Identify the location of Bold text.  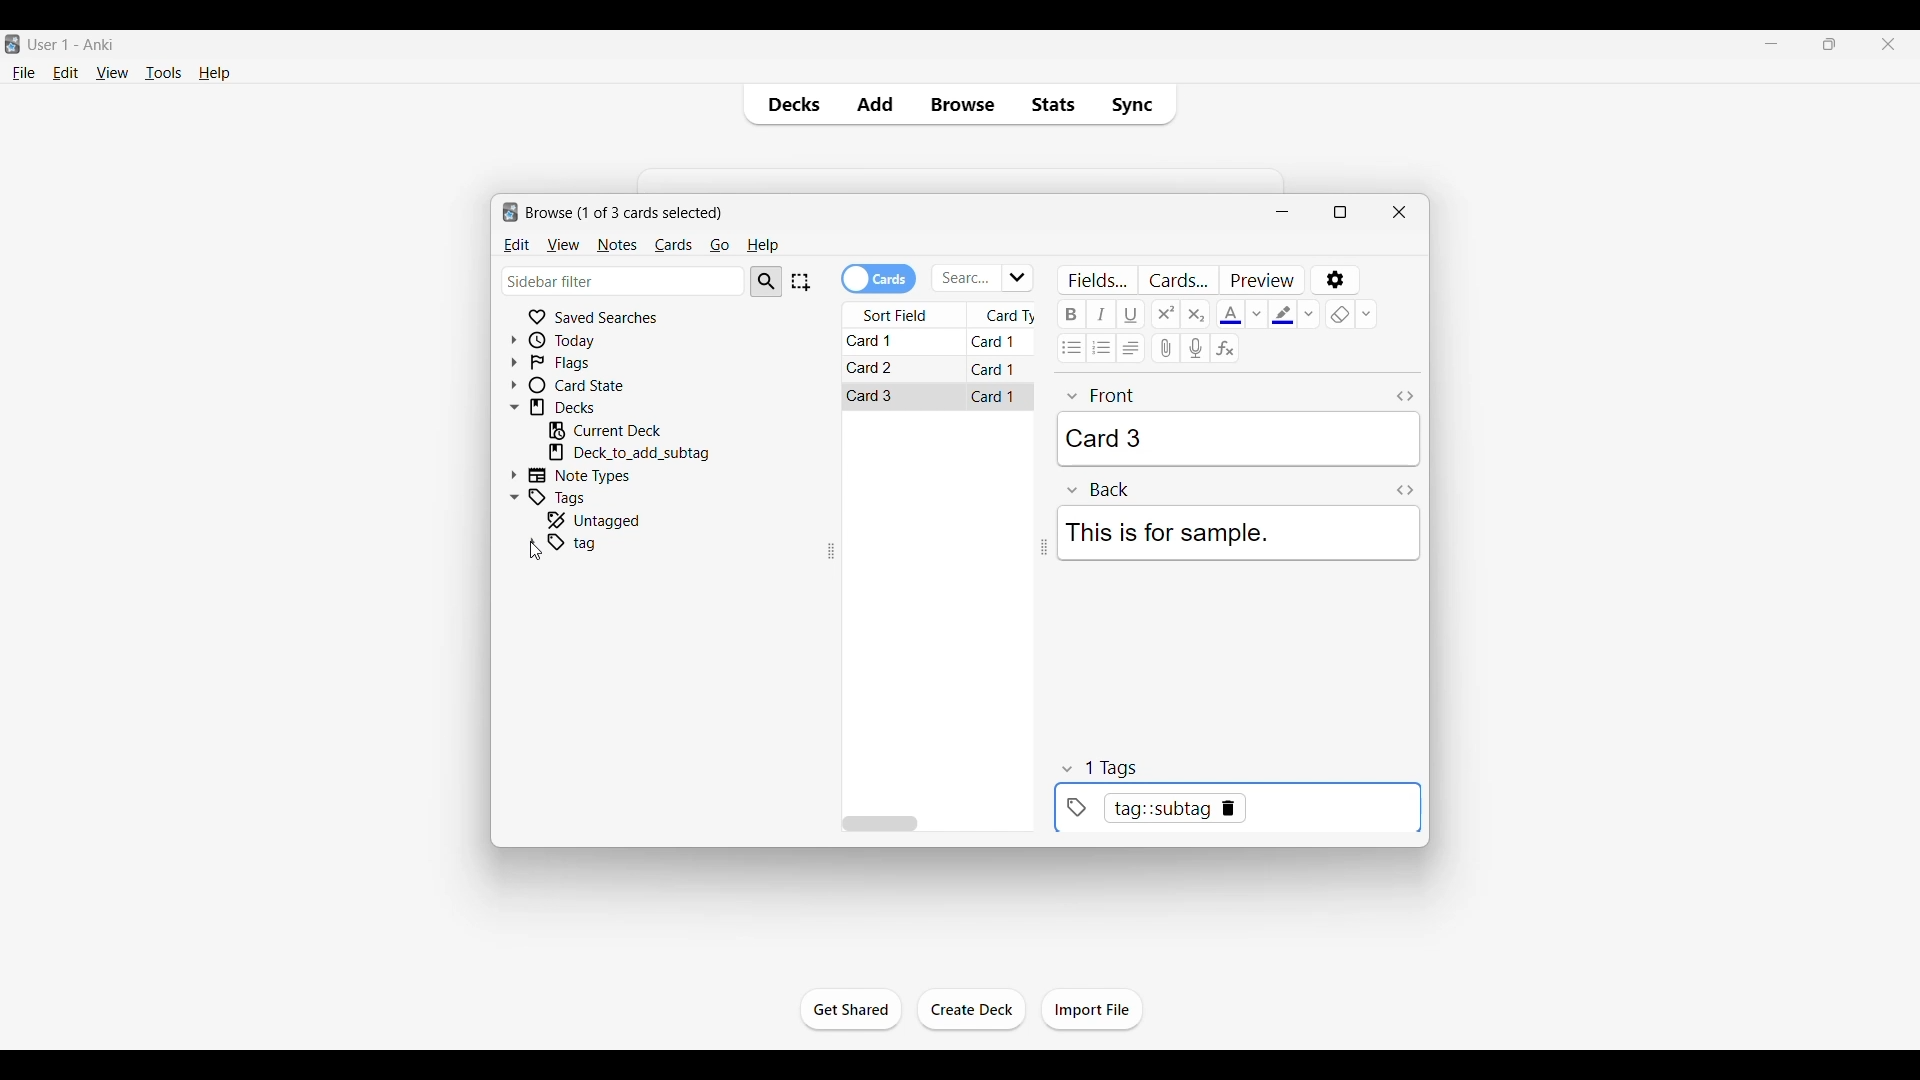
(1071, 314).